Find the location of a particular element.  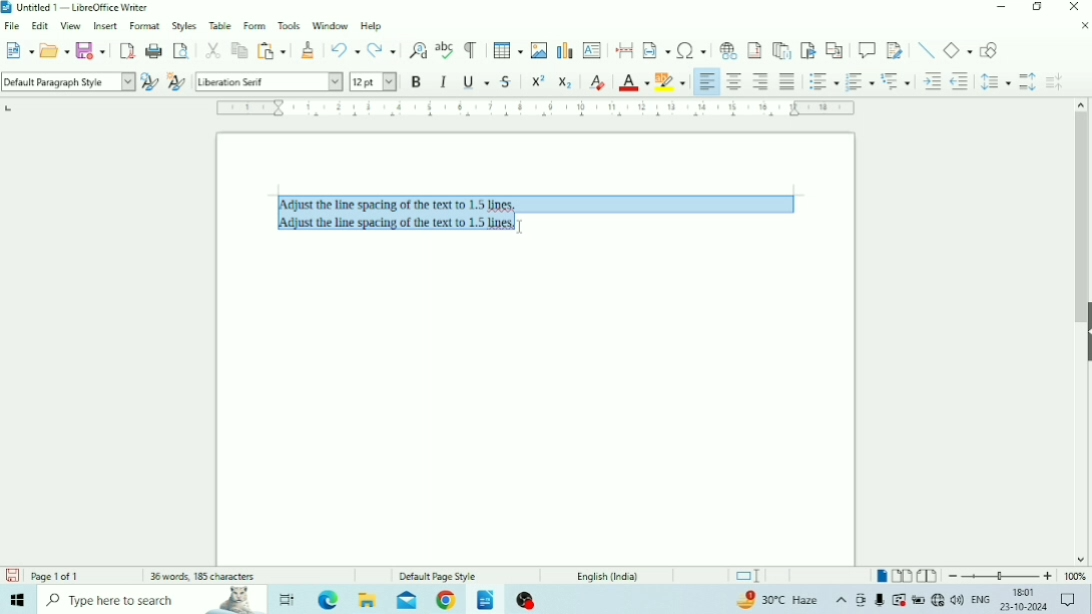

Format is located at coordinates (145, 25).